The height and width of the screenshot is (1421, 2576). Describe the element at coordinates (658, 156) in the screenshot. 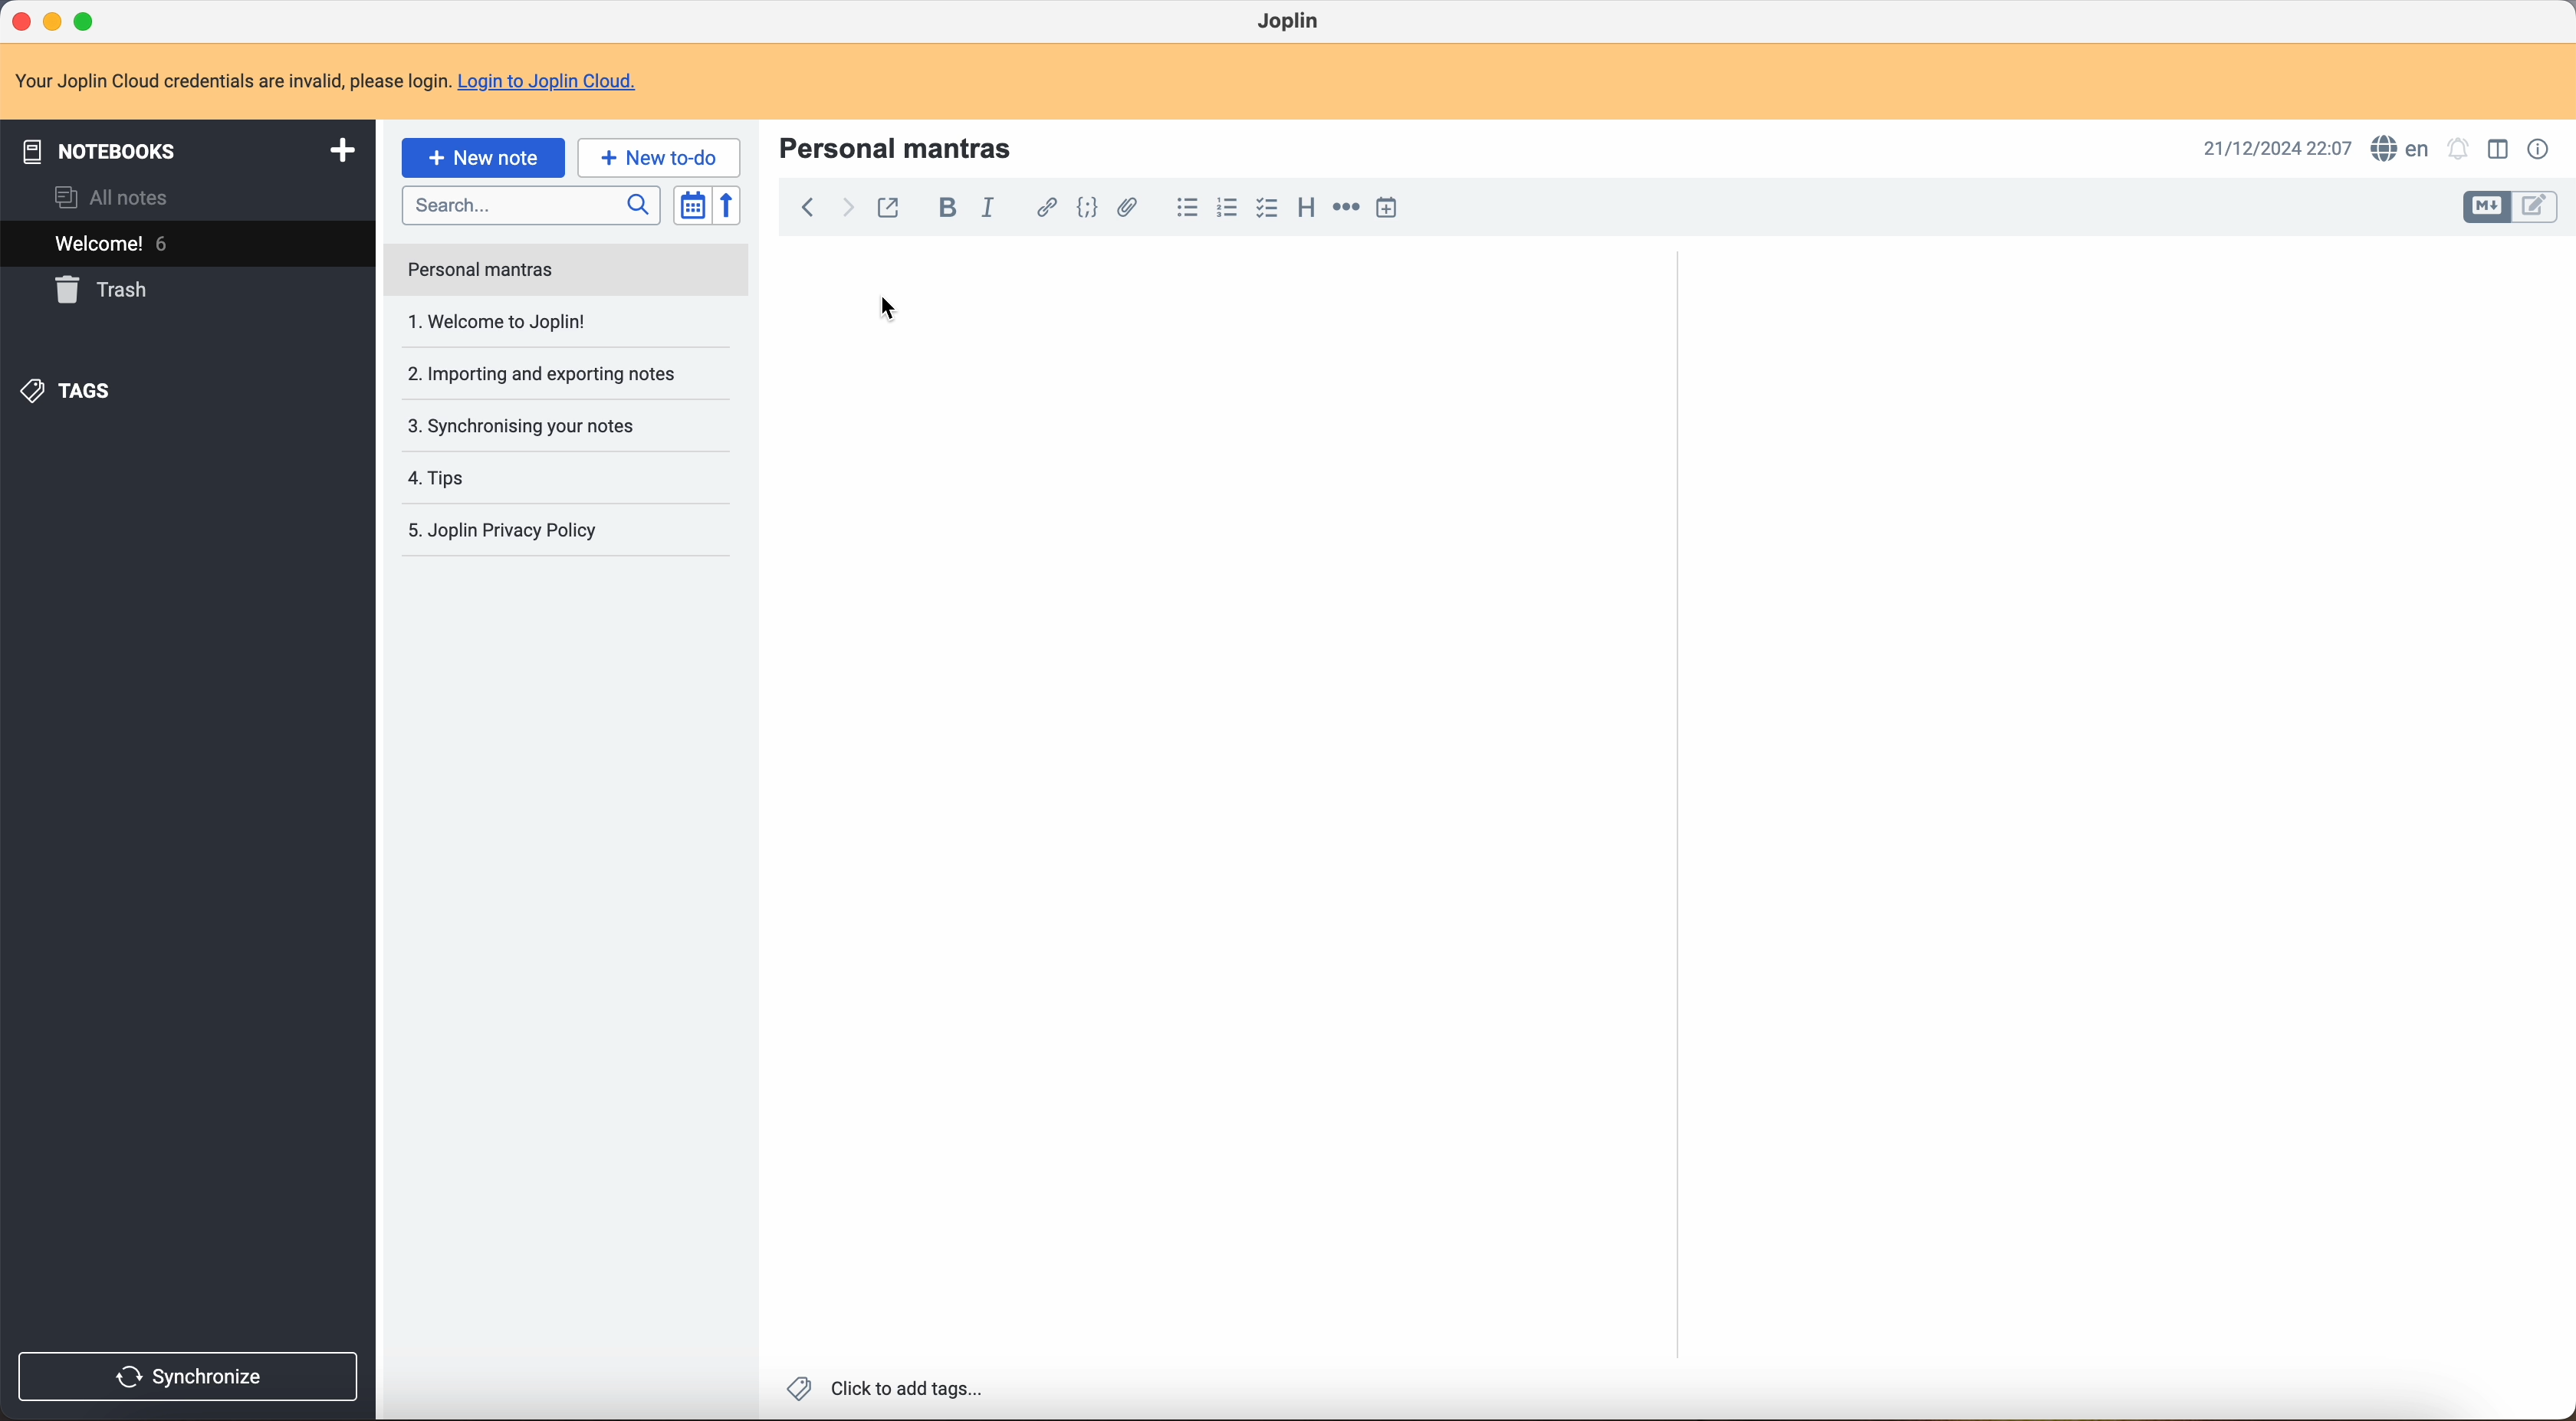

I see `new to-do` at that location.